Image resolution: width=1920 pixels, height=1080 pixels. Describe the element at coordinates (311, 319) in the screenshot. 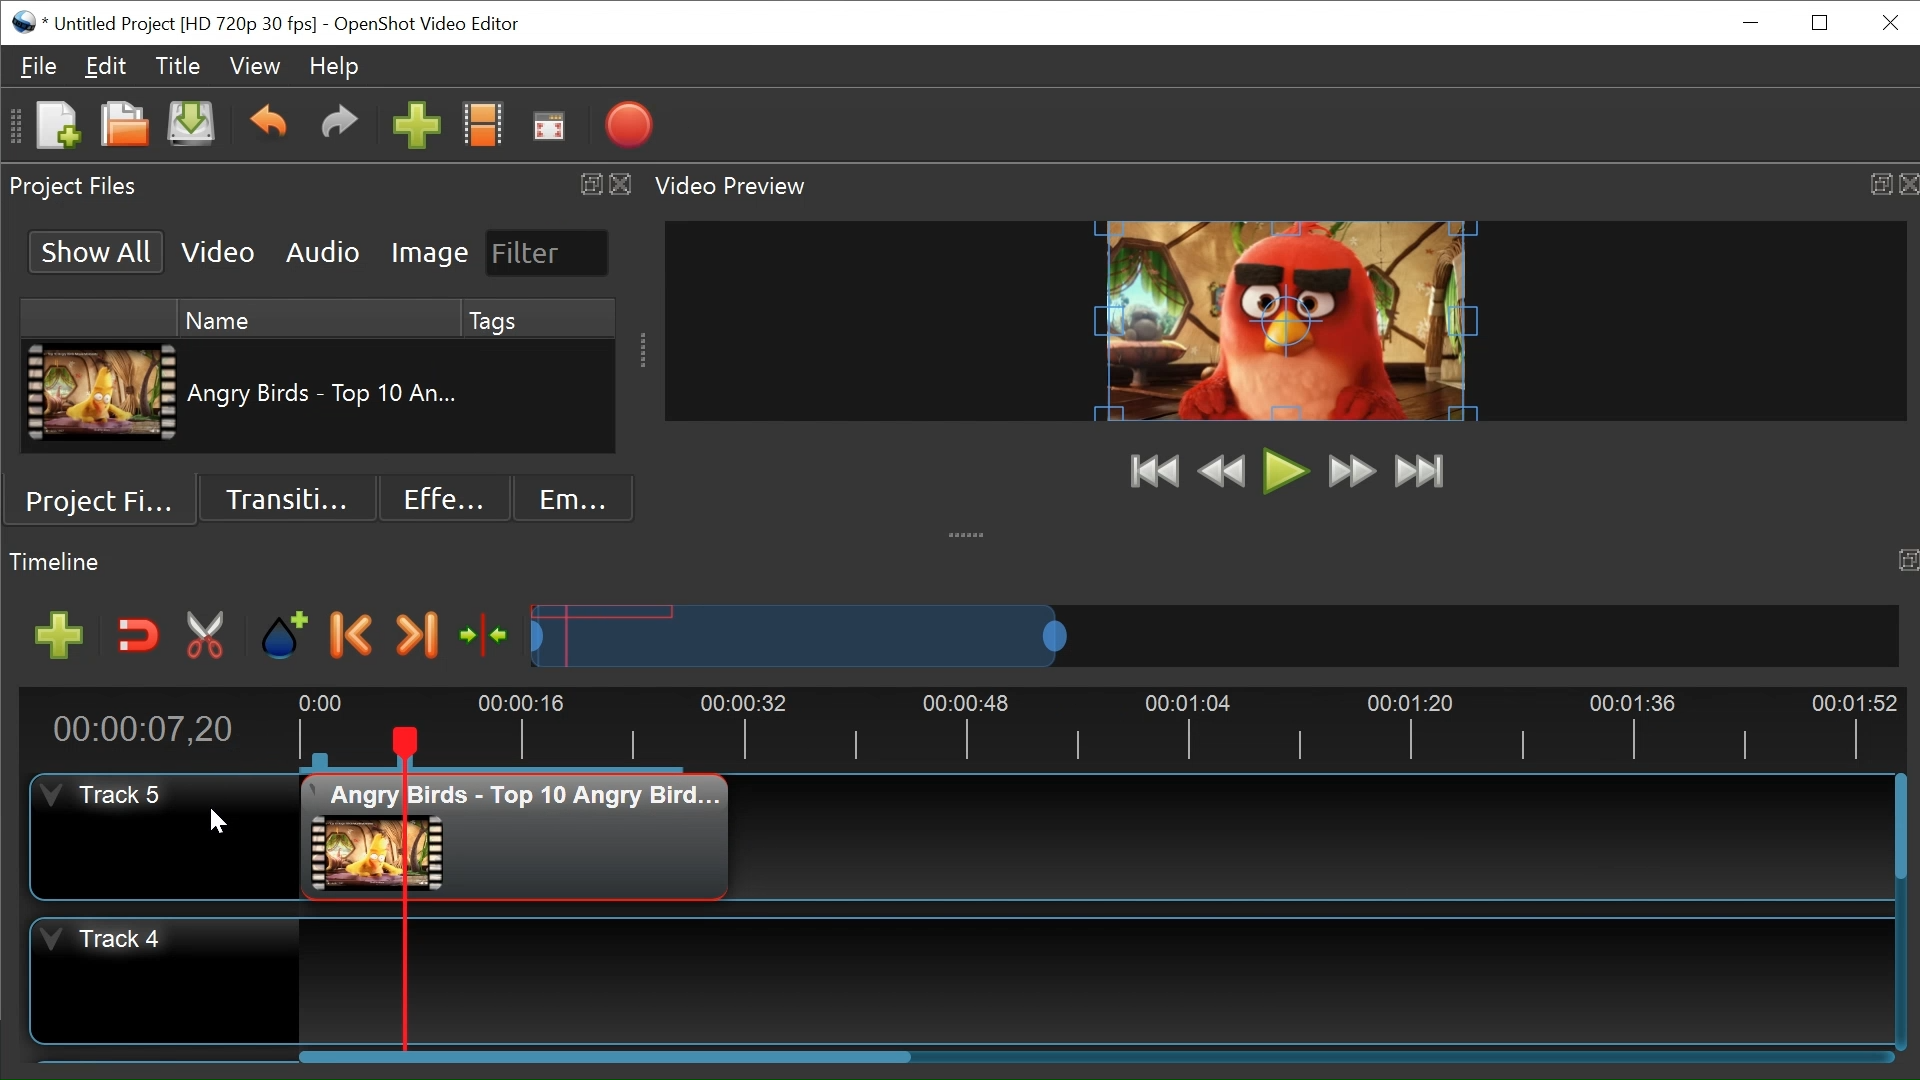

I see `Name` at that location.